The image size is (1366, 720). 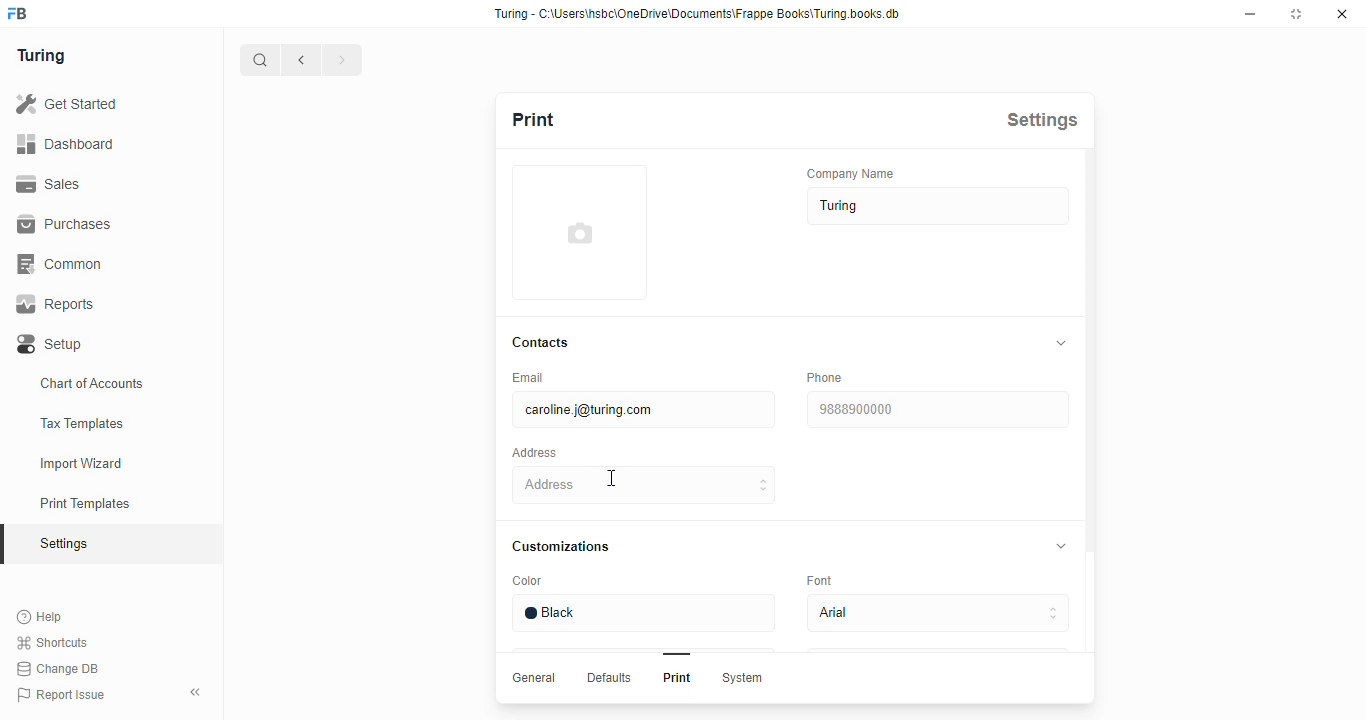 I want to click on minimize, so click(x=1251, y=14).